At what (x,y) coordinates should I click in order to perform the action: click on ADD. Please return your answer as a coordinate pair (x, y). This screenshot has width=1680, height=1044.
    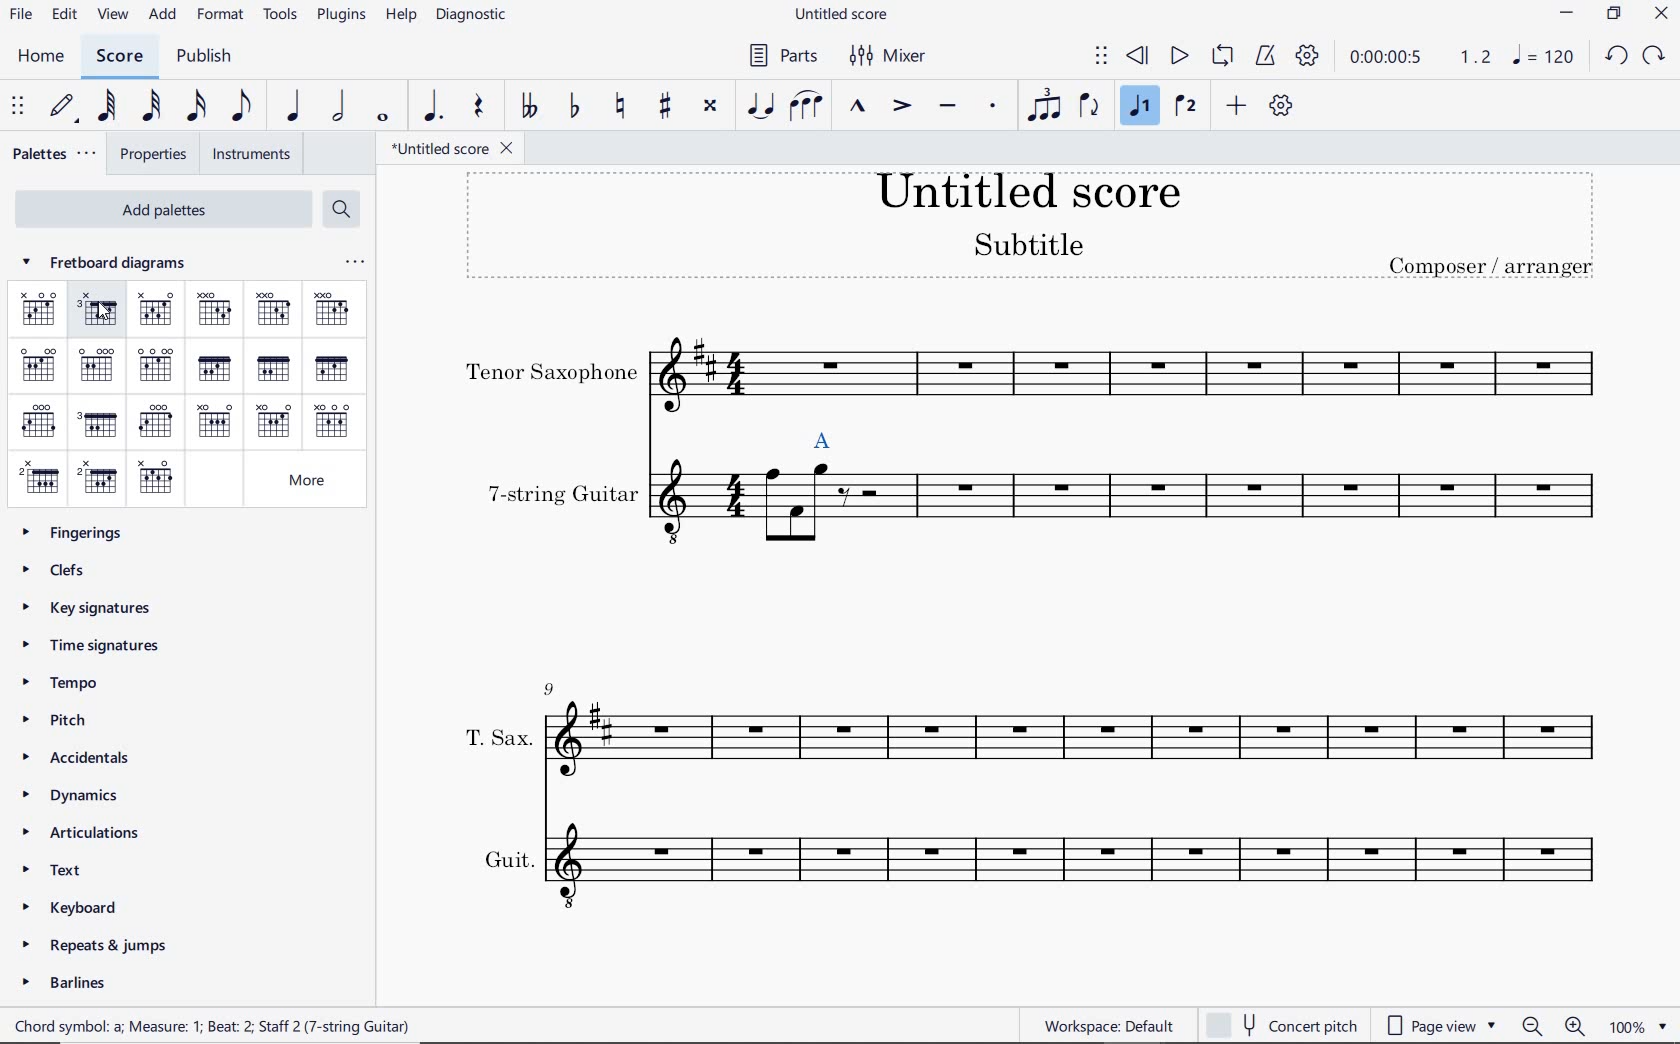
    Looking at the image, I should click on (163, 14).